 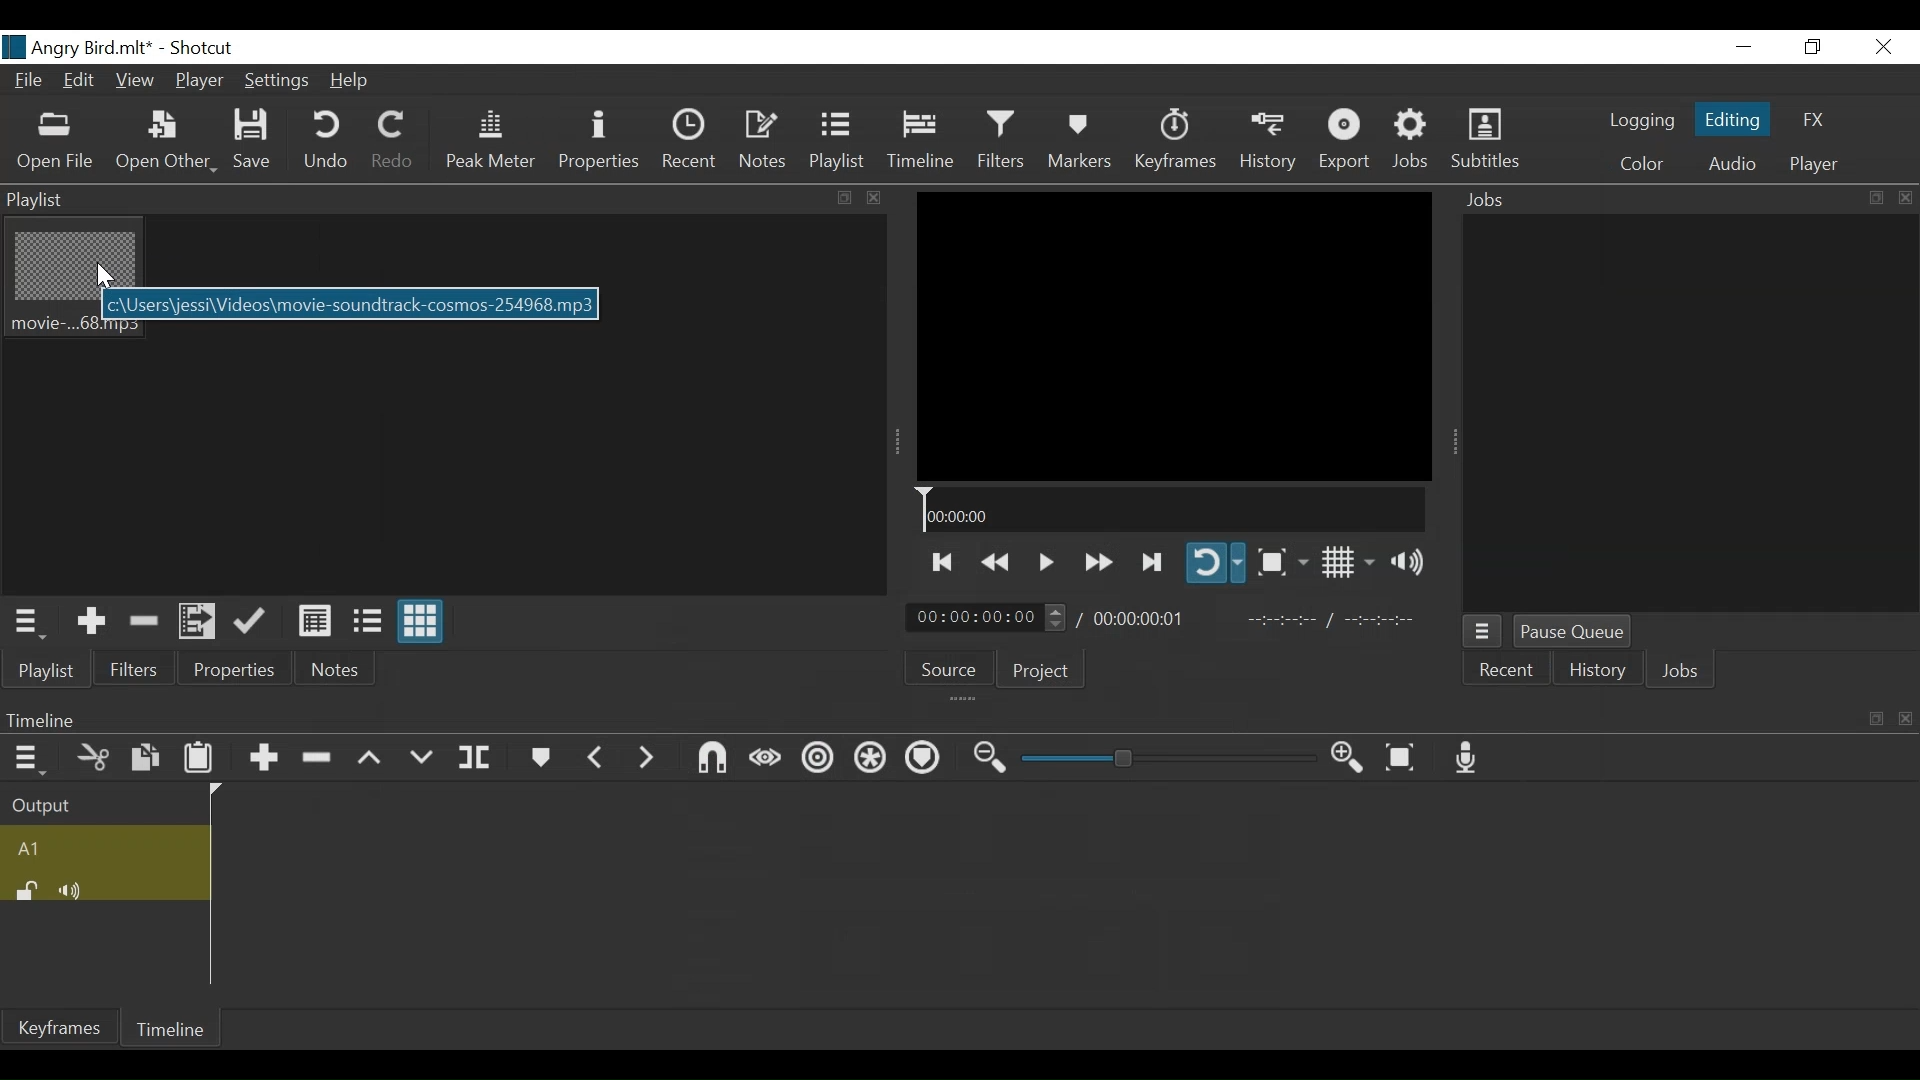 What do you see at coordinates (1171, 510) in the screenshot?
I see `Timeline` at bounding box center [1171, 510].